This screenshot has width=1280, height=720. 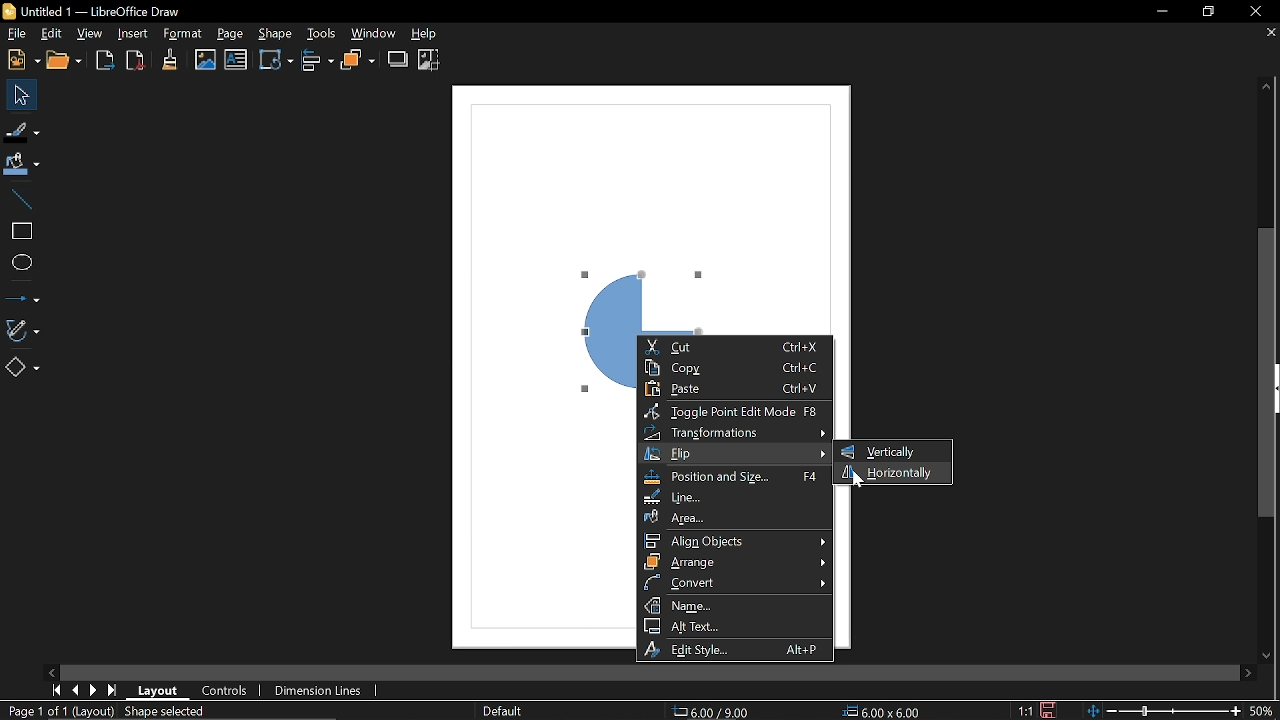 I want to click on Paste, so click(x=735, y=390).